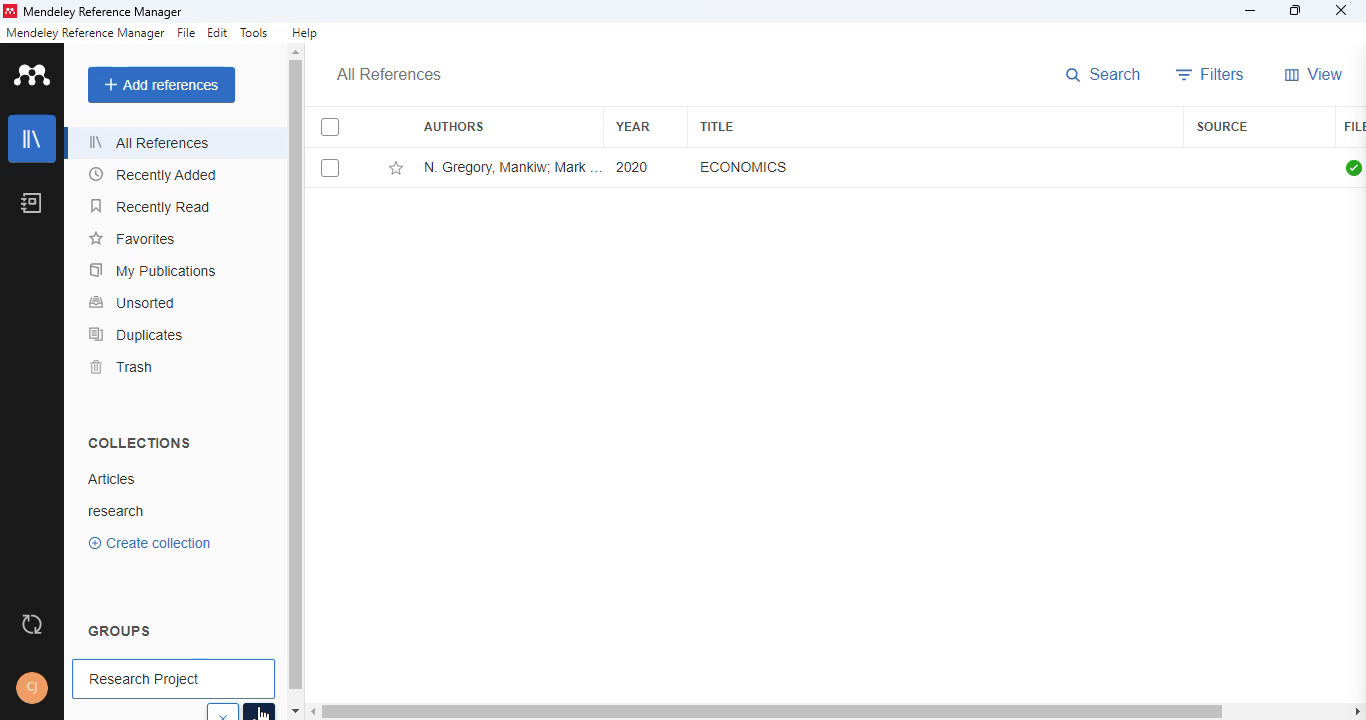  Describe the element at coordinates (103, 12) in the screenshot. I see `mendeley reference manager` at that location.